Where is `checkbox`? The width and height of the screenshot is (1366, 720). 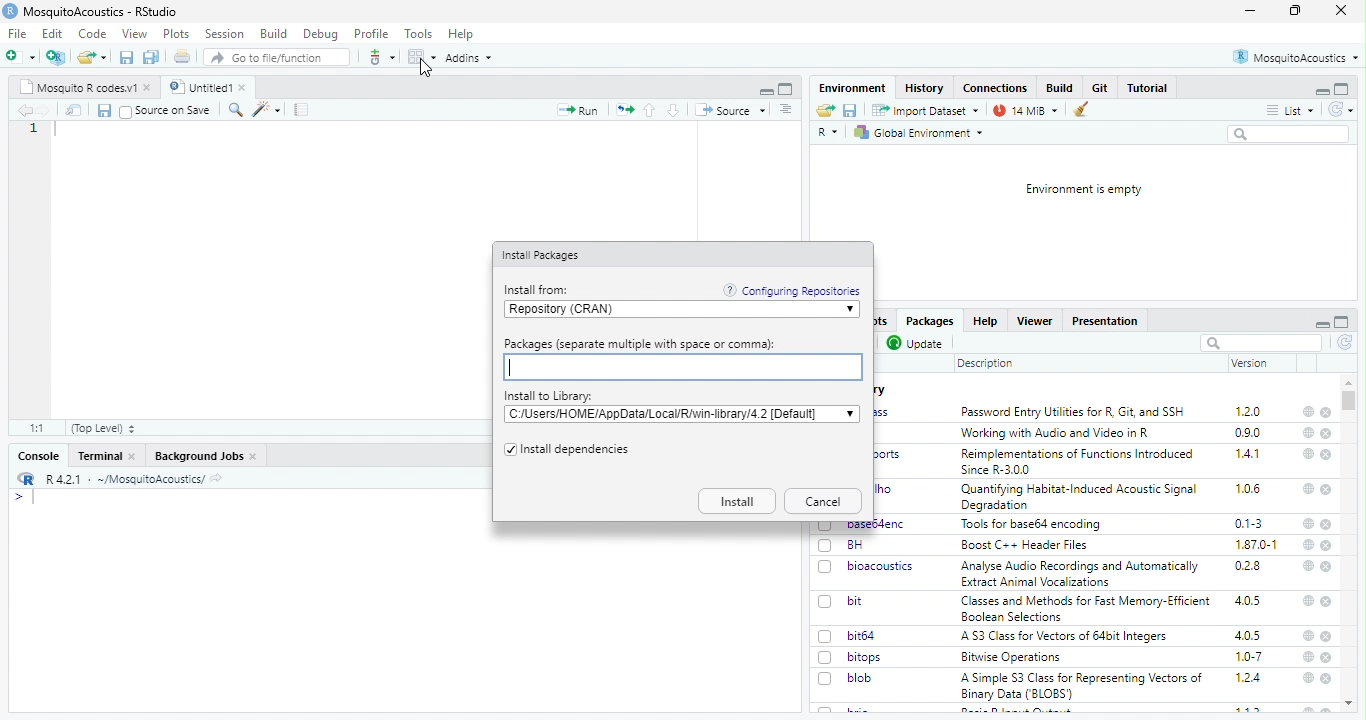 checkbox is located at coordinates (508, 451).